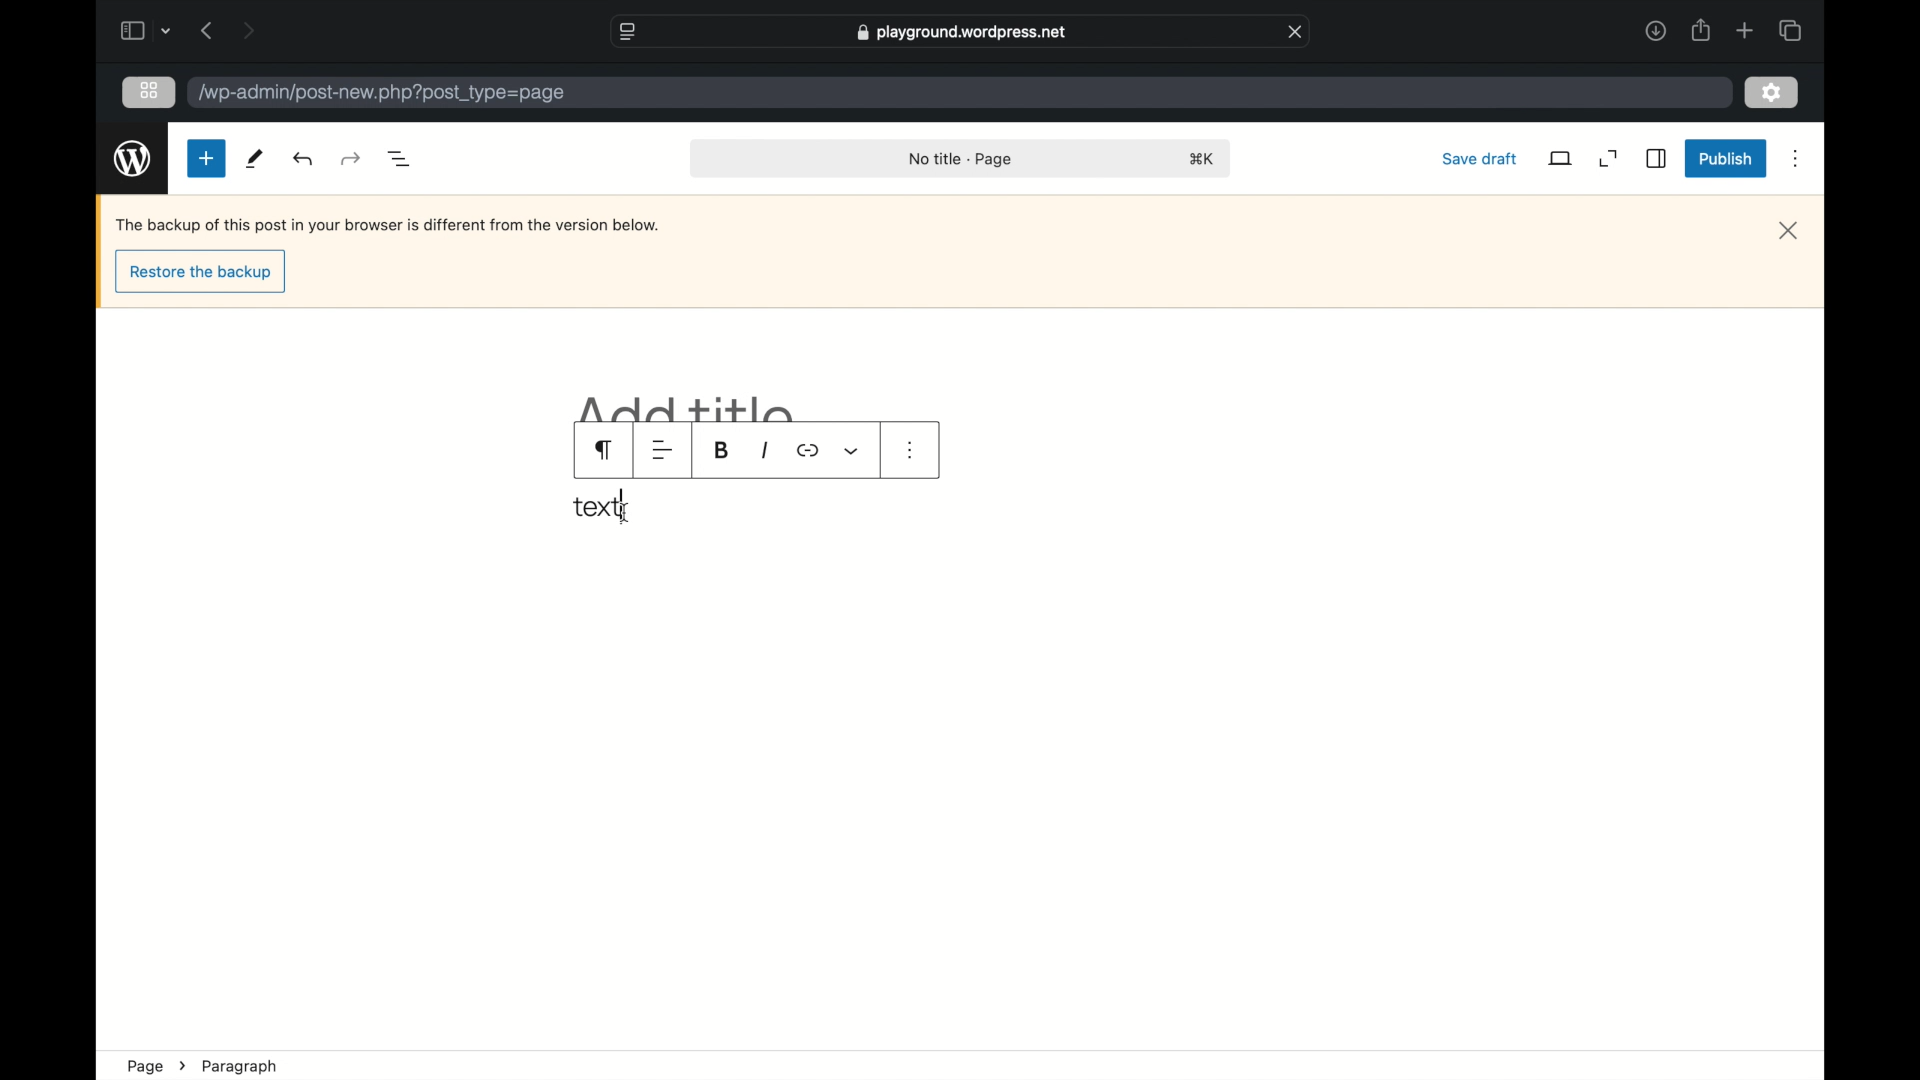 Image resolution: width=1920 pixels, height=1080 pixels. I want to click on web address, so click(961, 33).